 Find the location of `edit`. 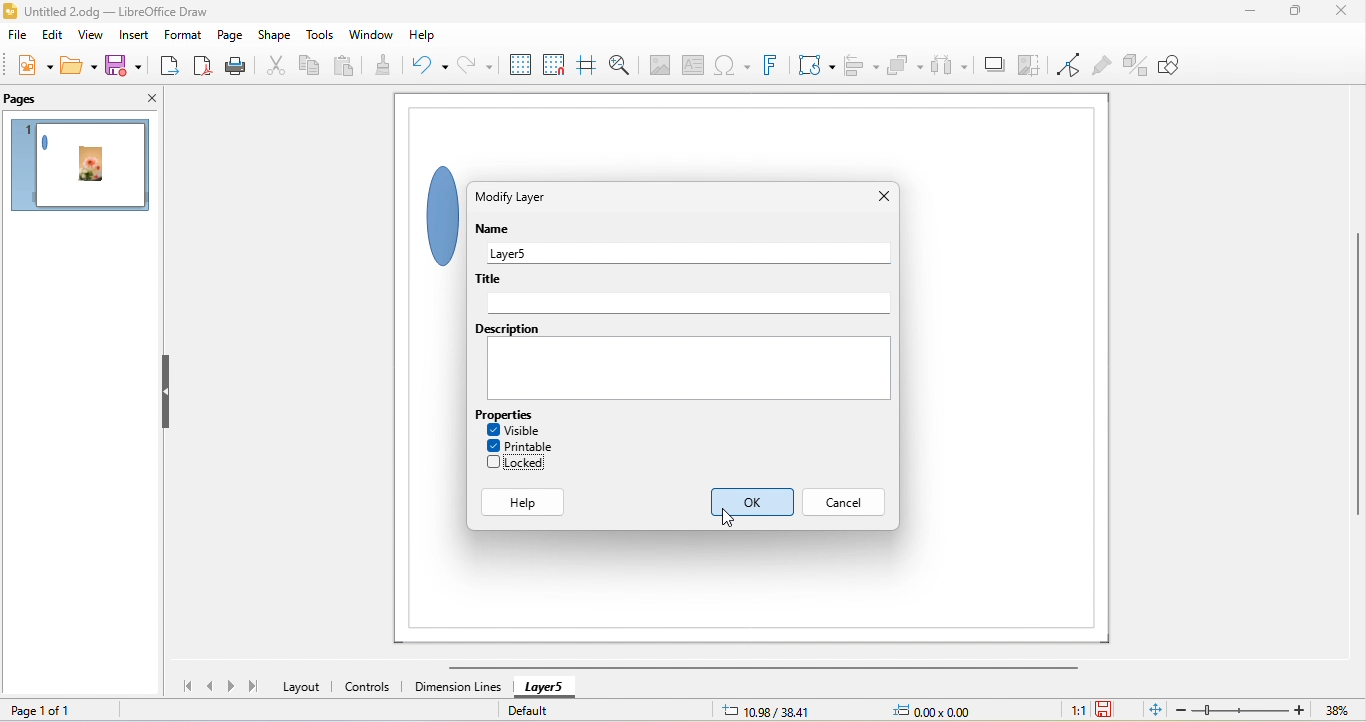

edit is located at coordinates (51, 39).